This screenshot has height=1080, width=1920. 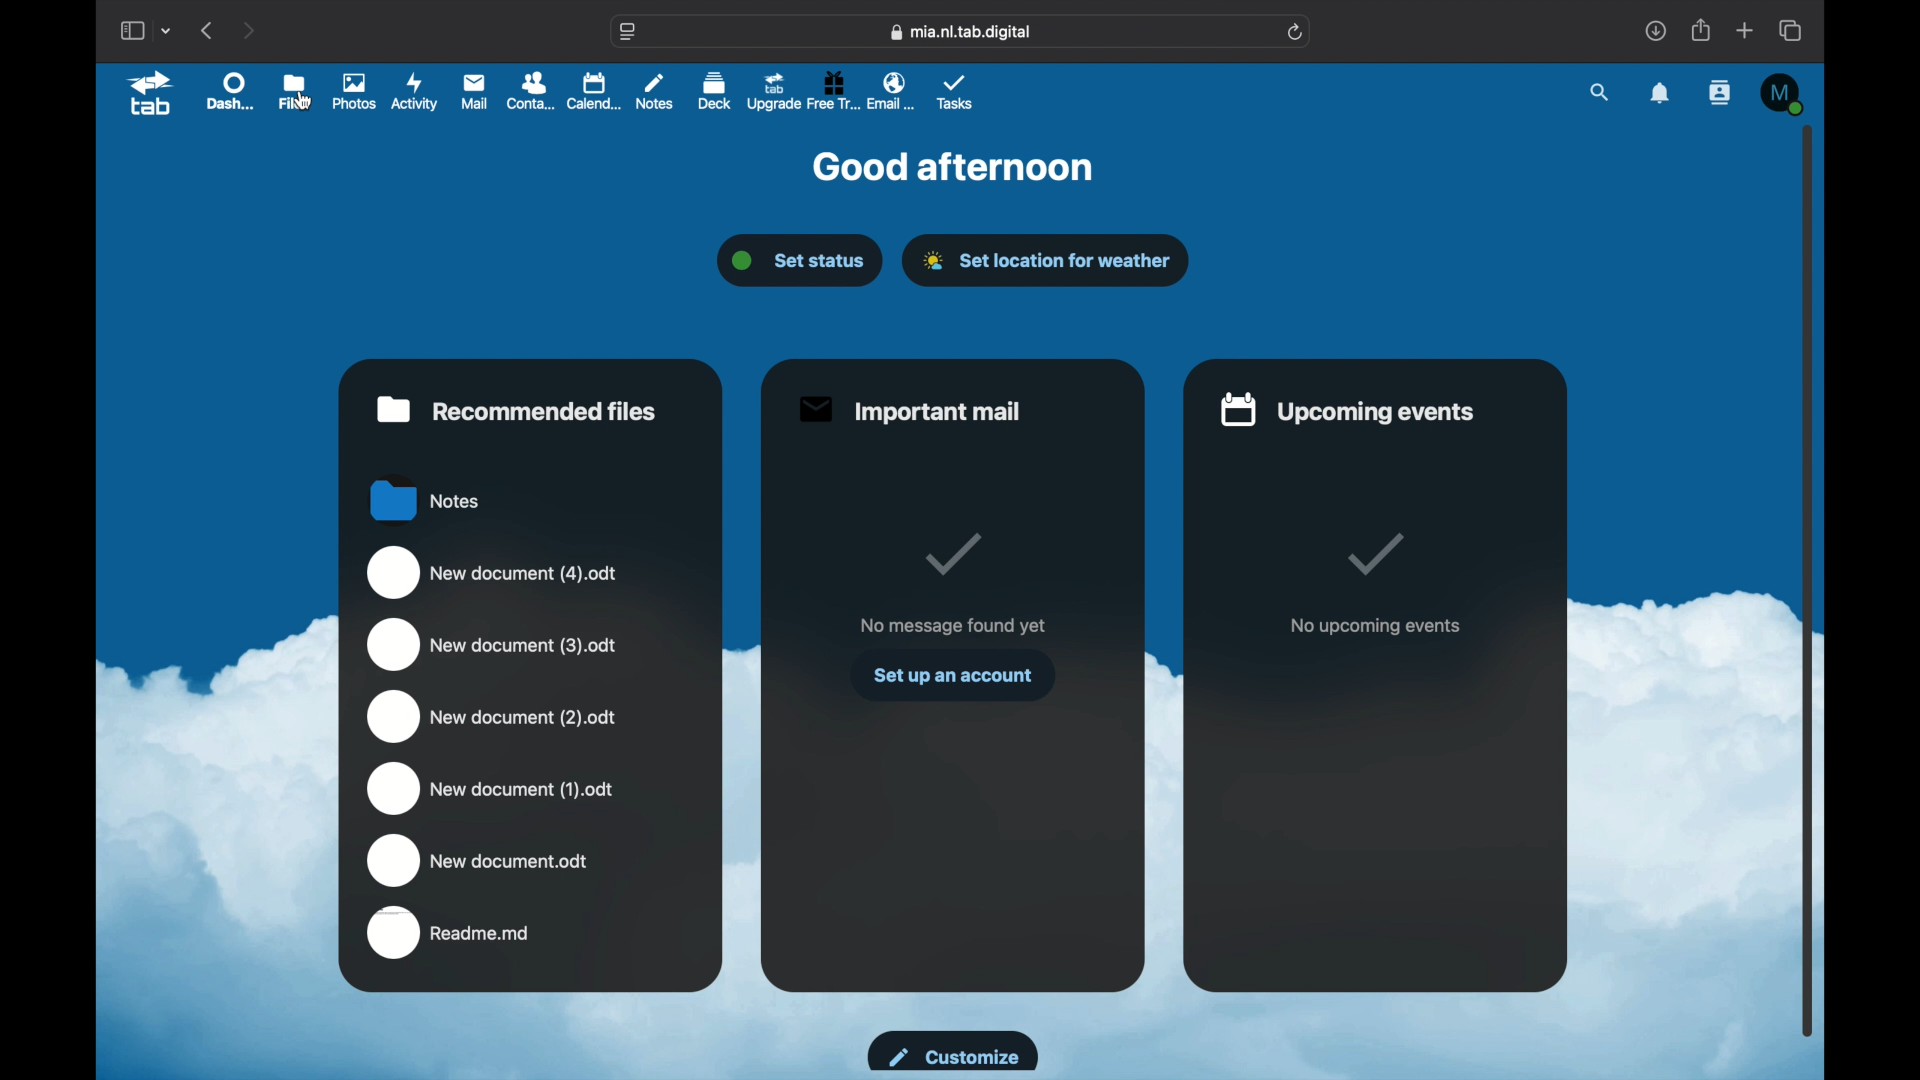 What do you see at coordinates (493, 789) in the screenshot?
I see `new document` at bounding box center [493, 789].